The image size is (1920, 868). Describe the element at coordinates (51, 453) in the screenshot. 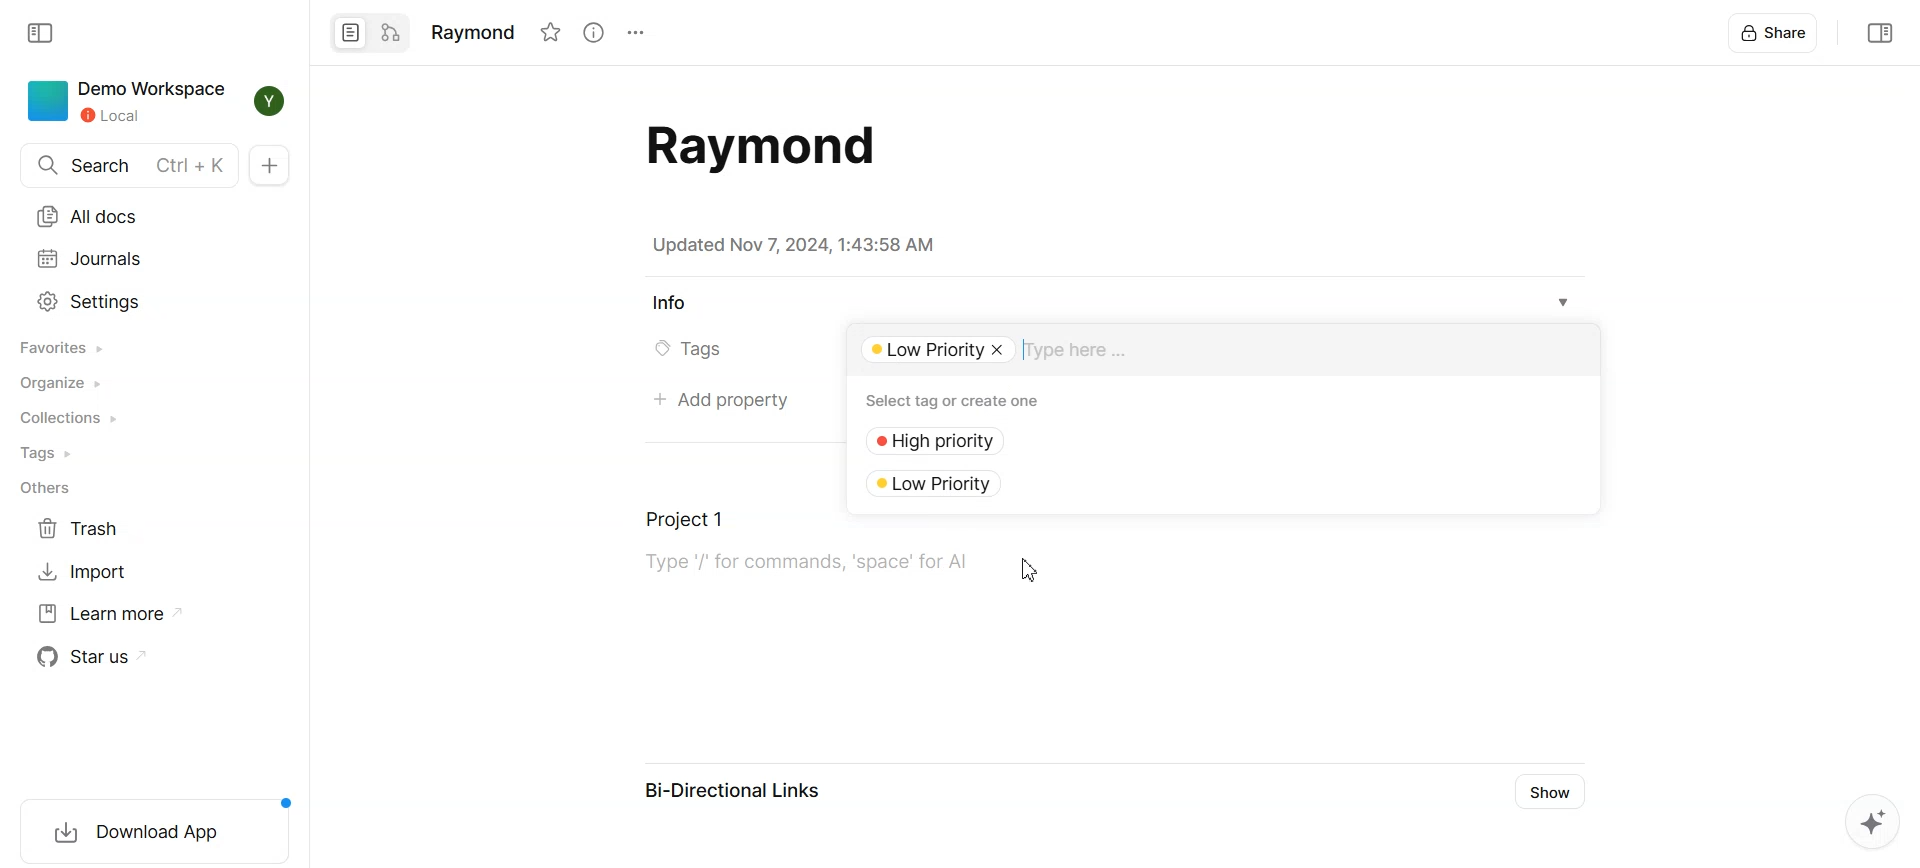

I see `Tags` at that location.